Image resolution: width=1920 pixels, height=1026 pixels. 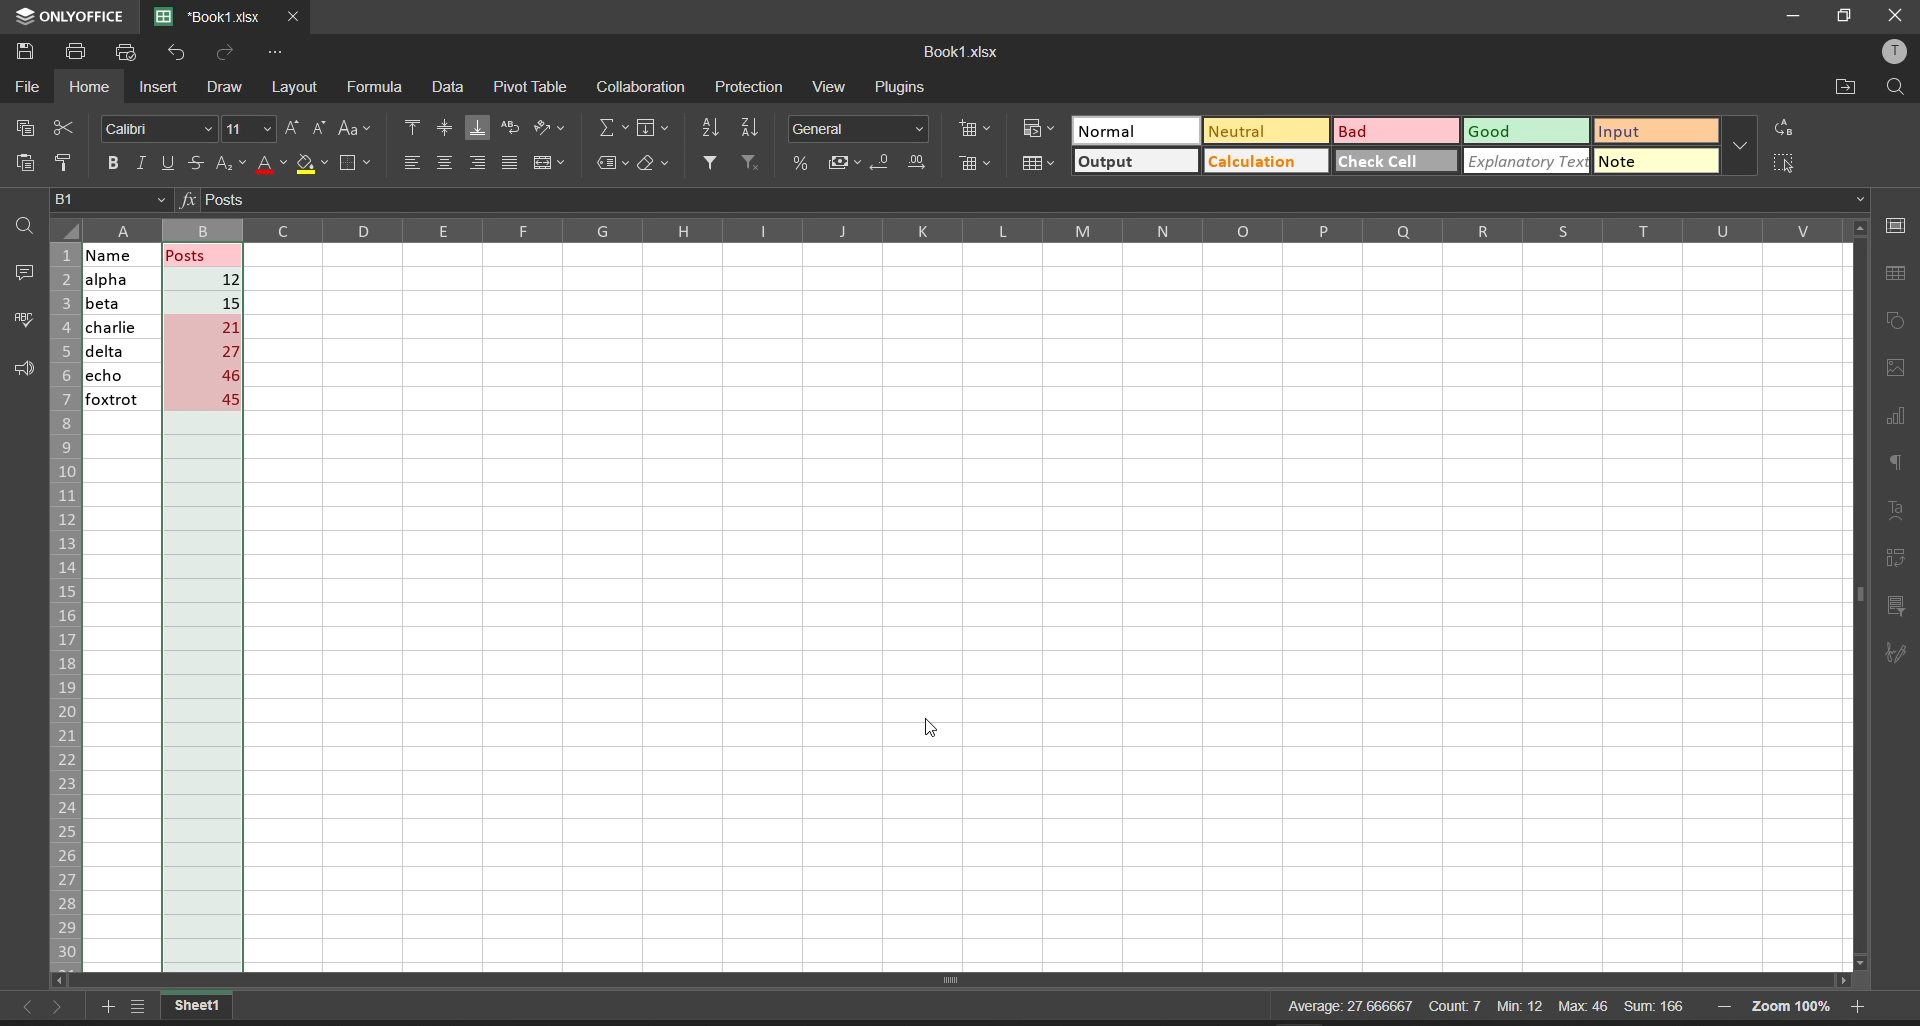 What do you see at coordinates (160, 86) in the screenshot?
I see `insert` at bounding box center [160, 86].